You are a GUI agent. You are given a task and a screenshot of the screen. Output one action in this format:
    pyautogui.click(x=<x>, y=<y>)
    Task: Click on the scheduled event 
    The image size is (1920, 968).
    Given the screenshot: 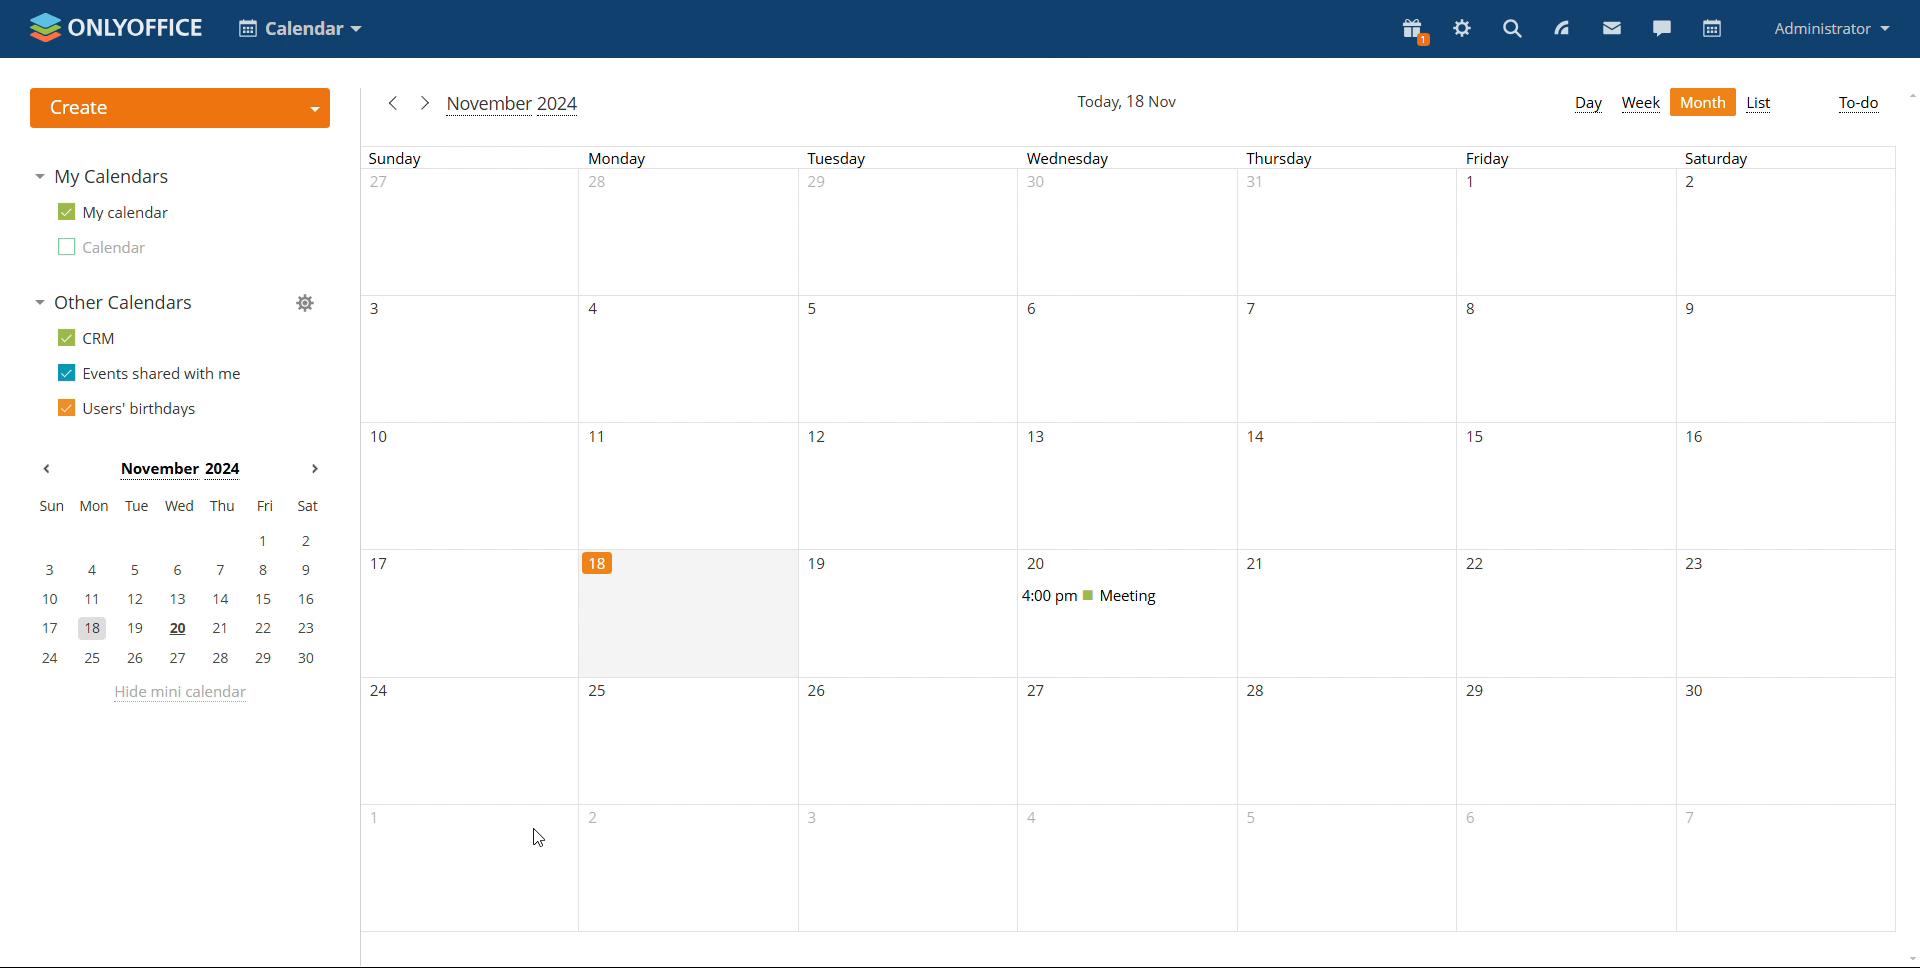 What is the action you would take?
    pyautogui.click(x=1121, y=596)
    